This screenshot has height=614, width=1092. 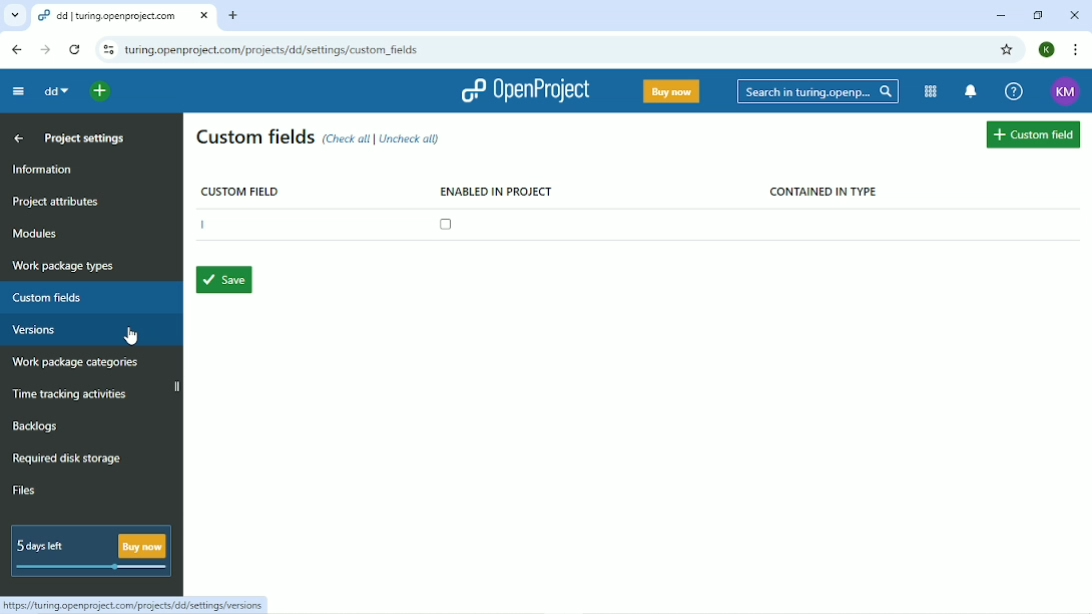 I want to click on Buy now, so click(x=671, y=91).